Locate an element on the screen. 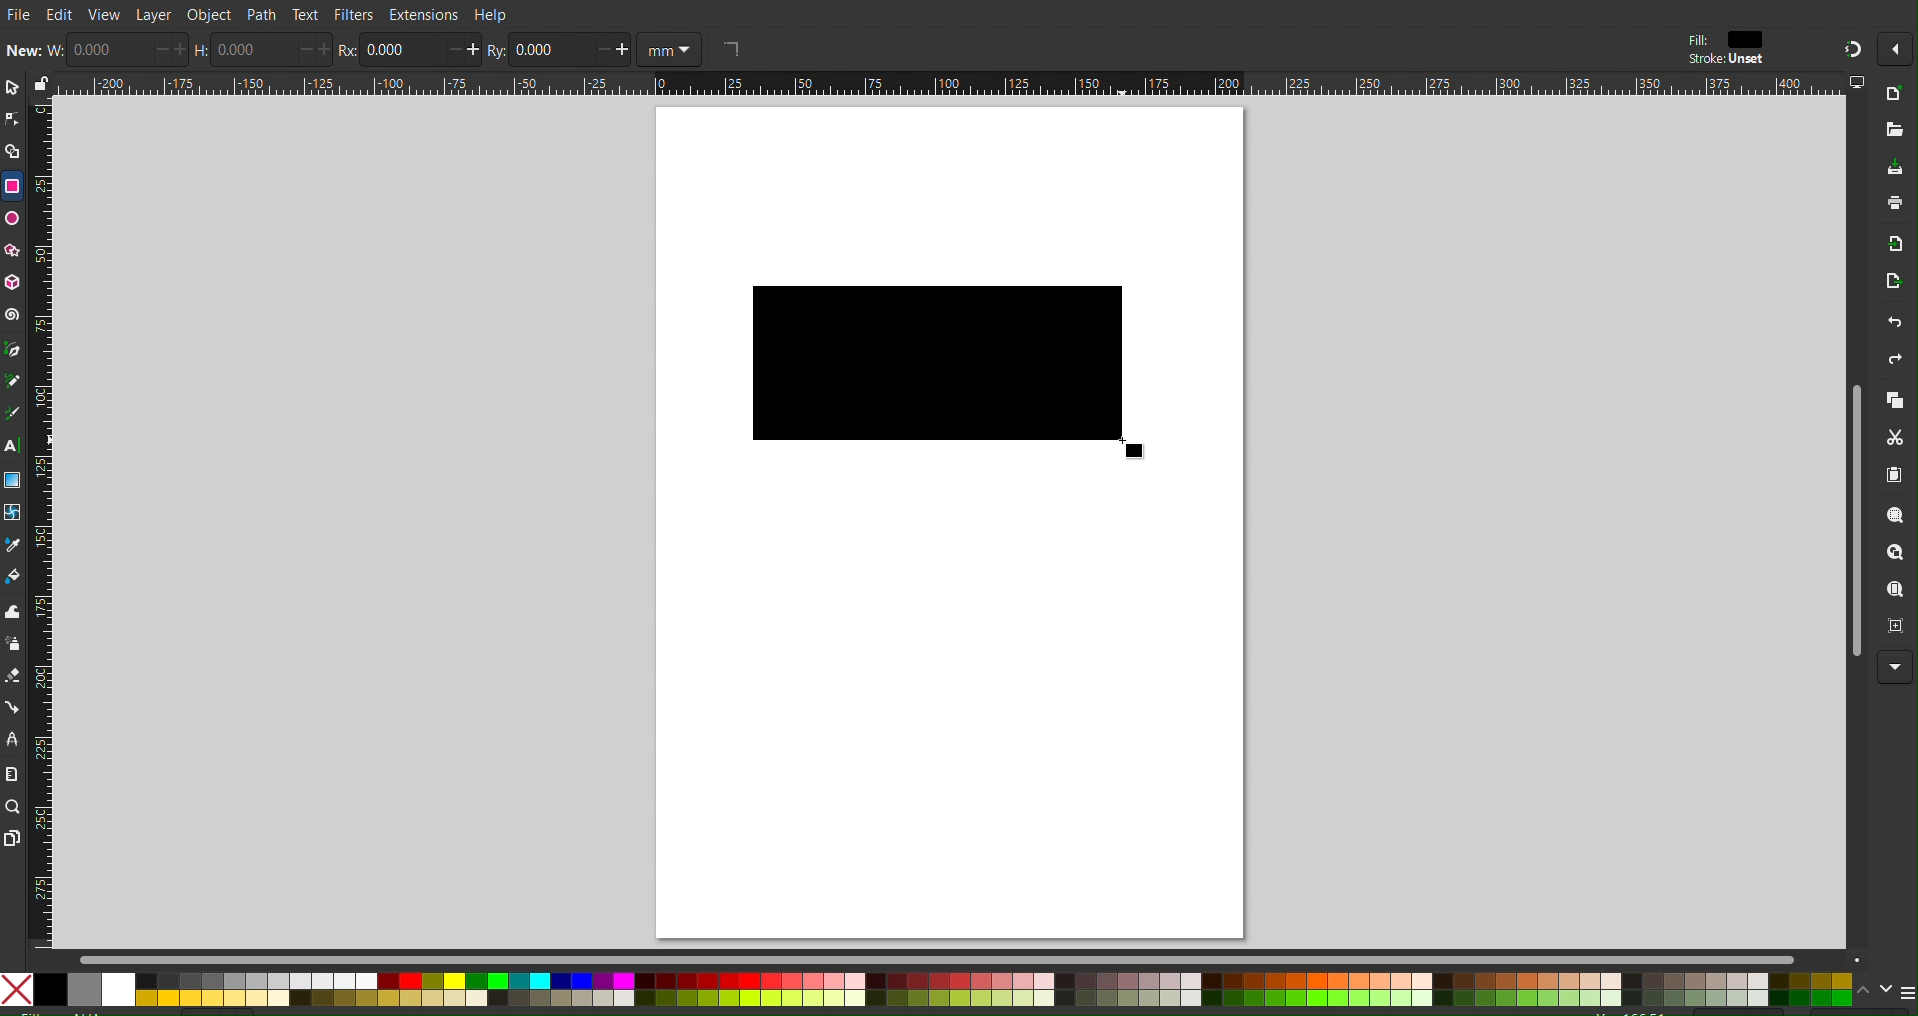 This screenshot has height=1016, width=1918. Units is located at coordinates (669, 49).